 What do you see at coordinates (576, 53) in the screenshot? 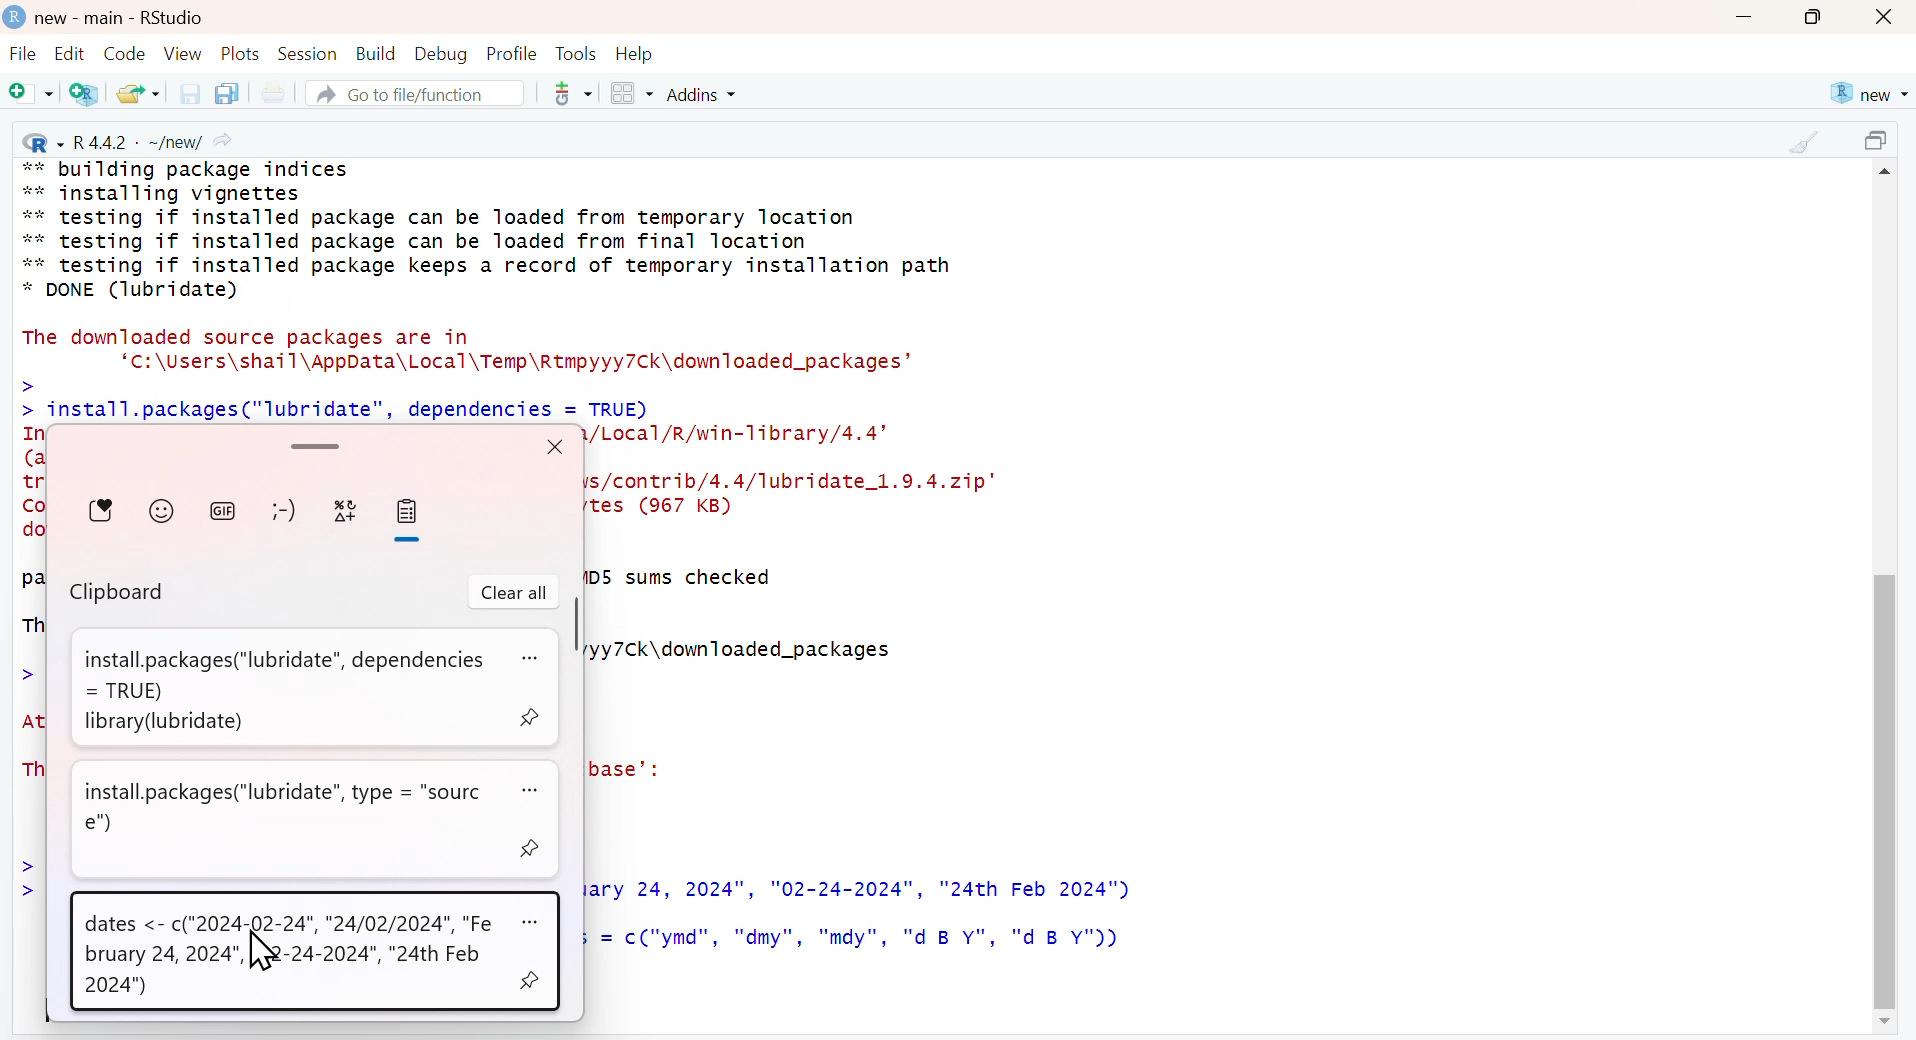
I see `Tools` at bounding box center [576, 53].